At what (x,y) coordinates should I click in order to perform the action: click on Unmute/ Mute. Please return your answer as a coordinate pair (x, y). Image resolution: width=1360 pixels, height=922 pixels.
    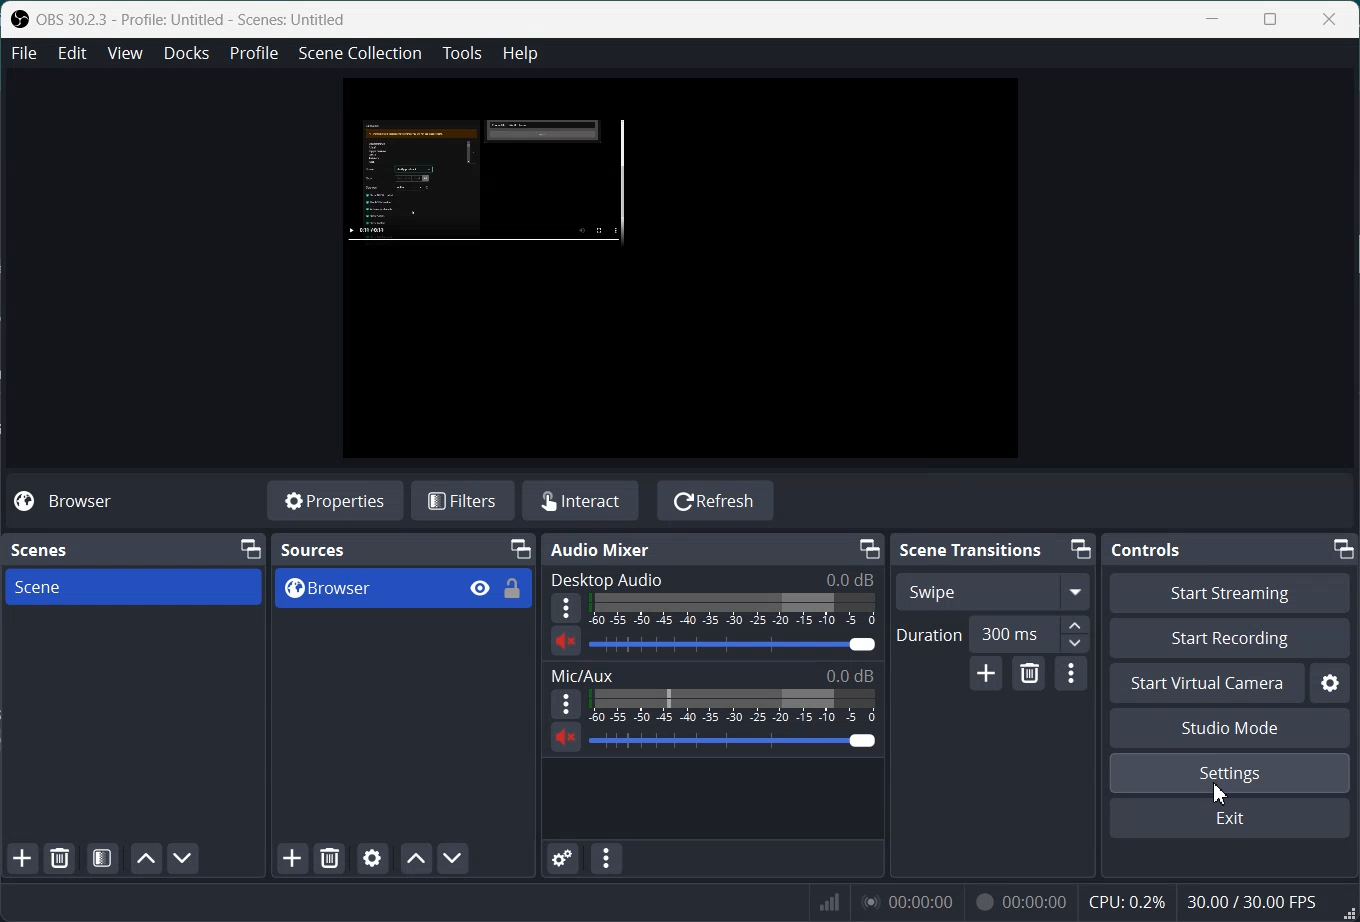
    Looking at the image, I should click on (565, 641).